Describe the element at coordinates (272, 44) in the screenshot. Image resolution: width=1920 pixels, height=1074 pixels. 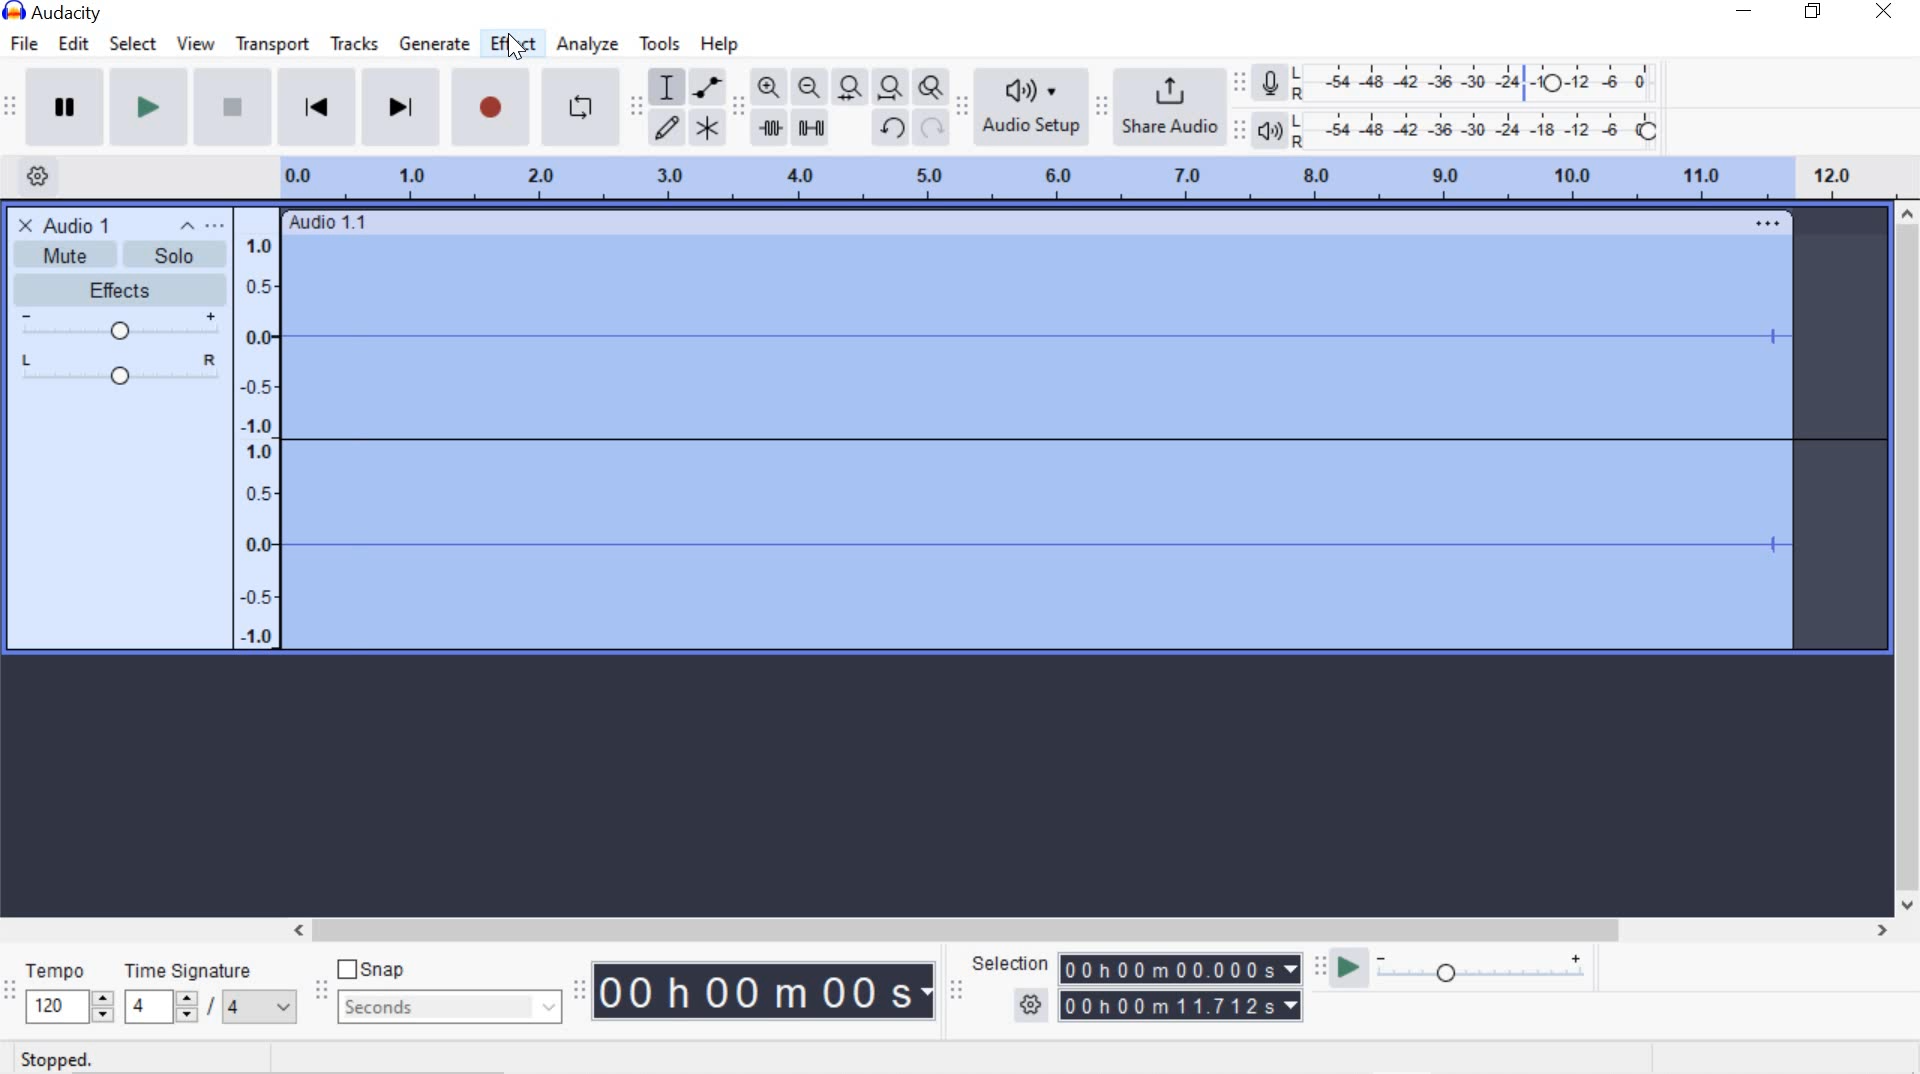
I see `transport` at that location.